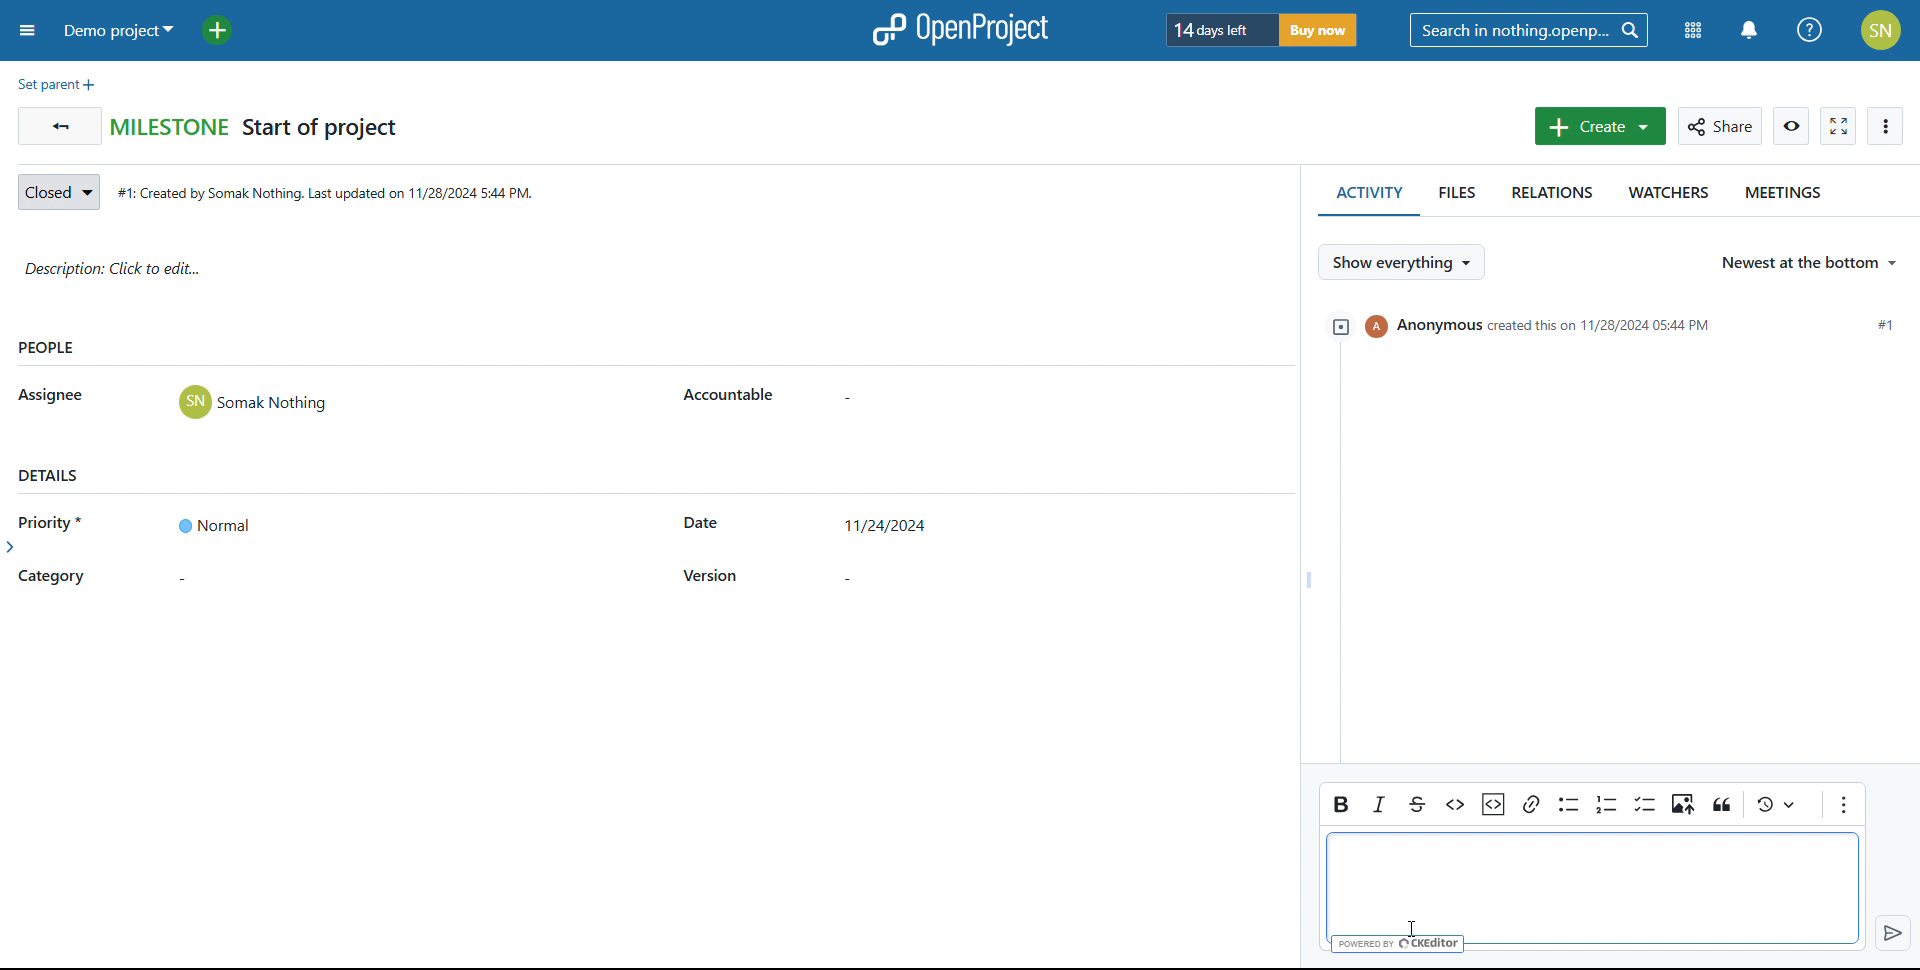 Image resolution: width=1920 pixels, height=970 pixels. What do you see at coordinates (1665, 197) in the screenshot?
I see `watchers` at bounding box center [1665, 197].